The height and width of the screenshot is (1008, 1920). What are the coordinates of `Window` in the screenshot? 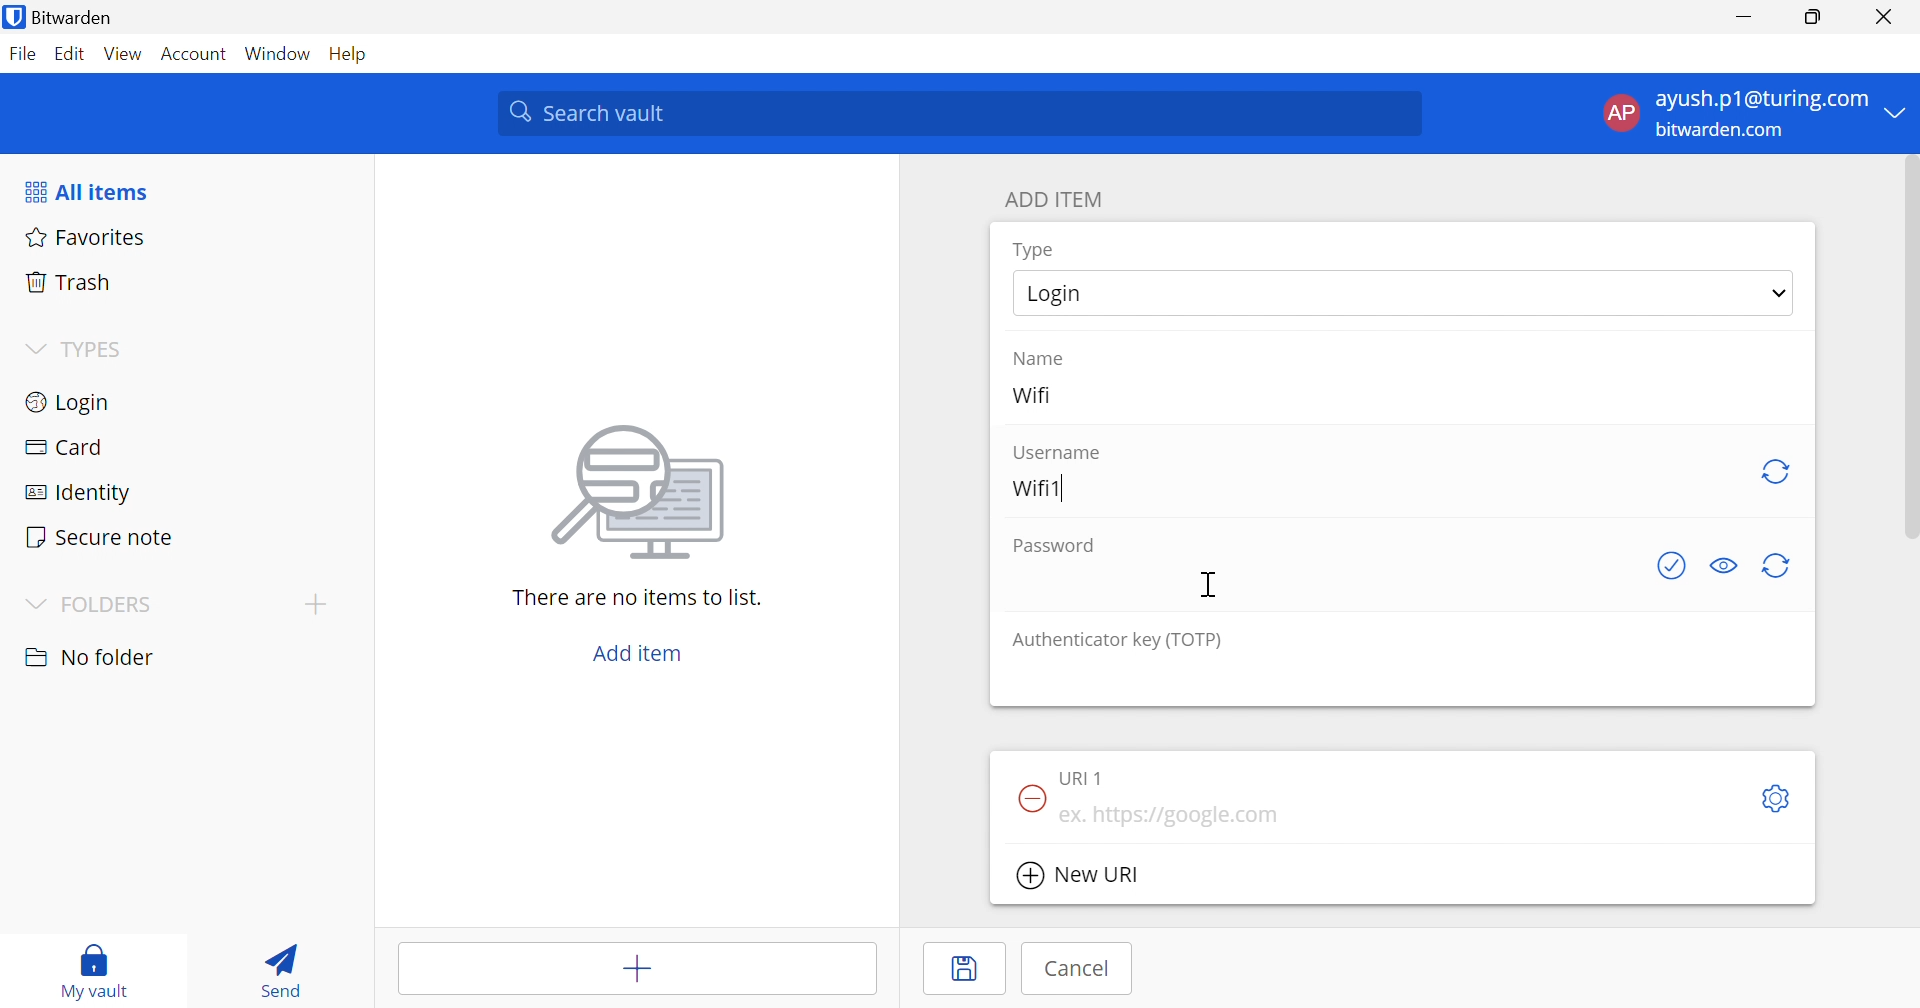 It's located at (280, 55).